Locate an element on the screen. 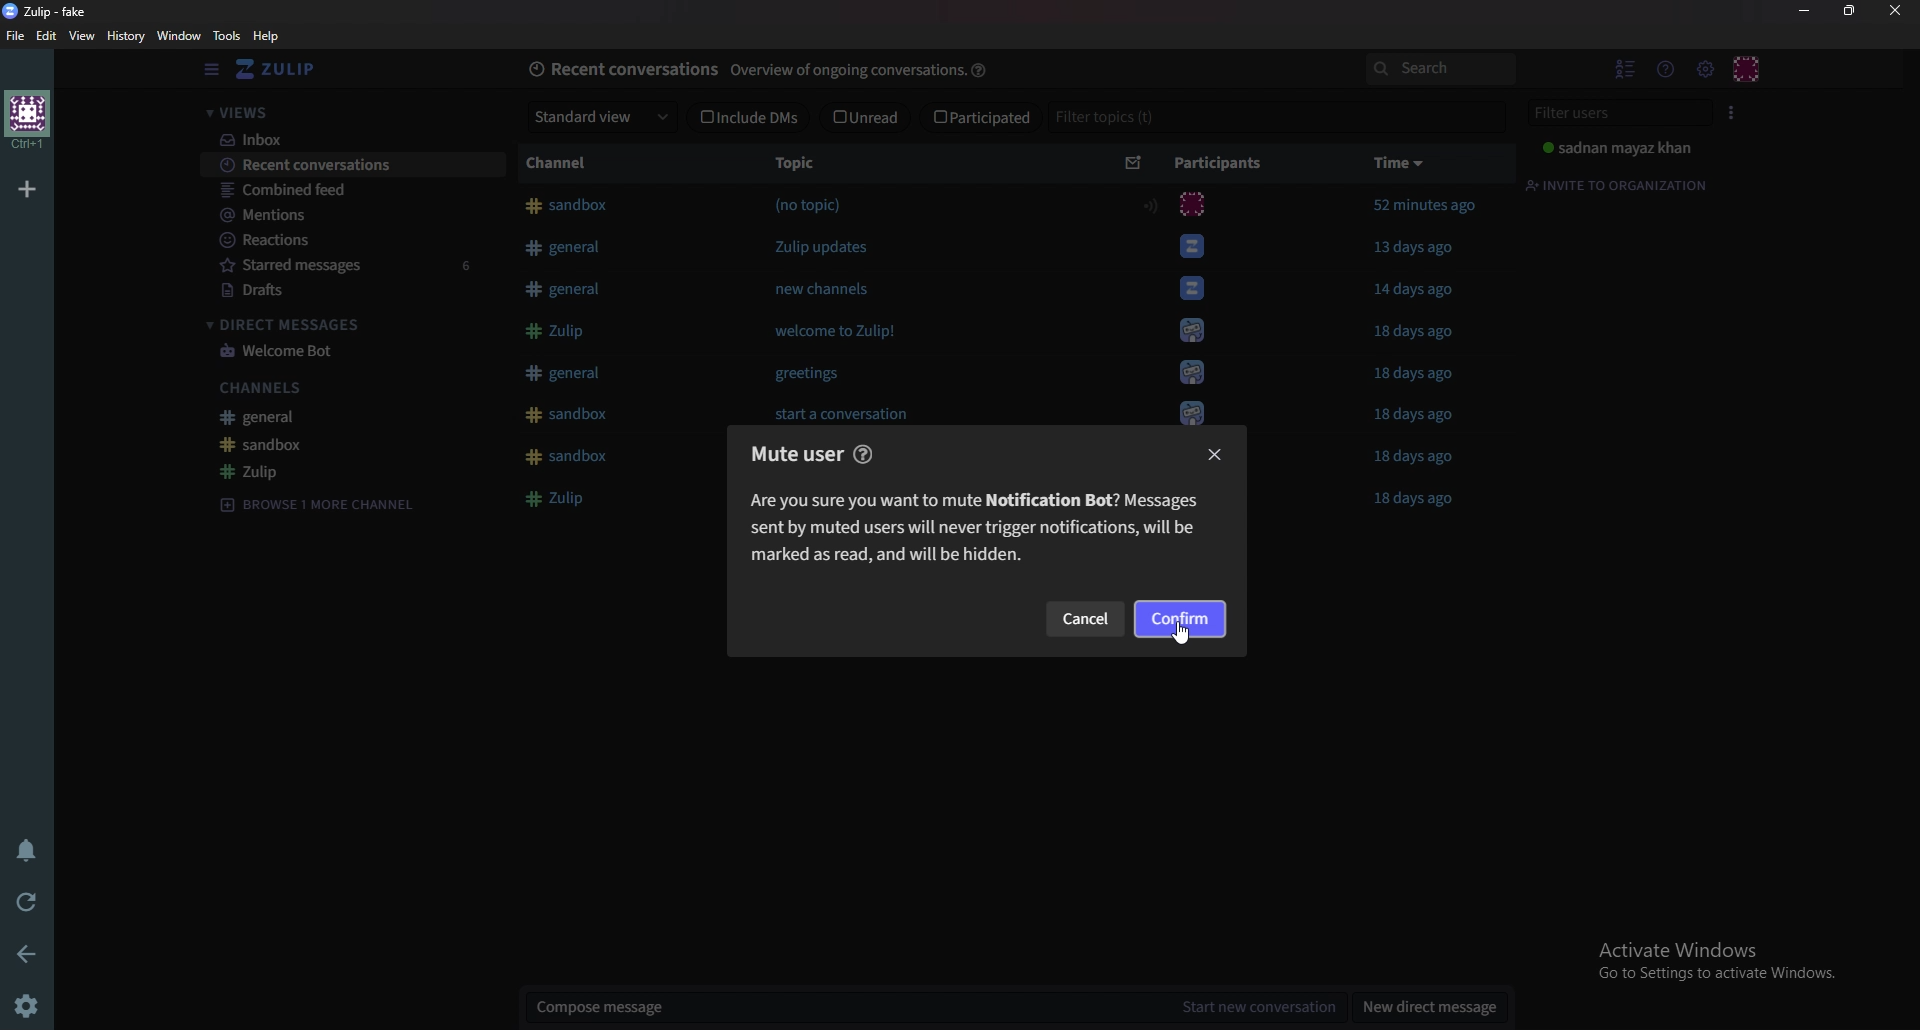 Image resolution: width=1920 pixels, height=1030 pixels. Filter topics is located at coordinates (1105, 116).